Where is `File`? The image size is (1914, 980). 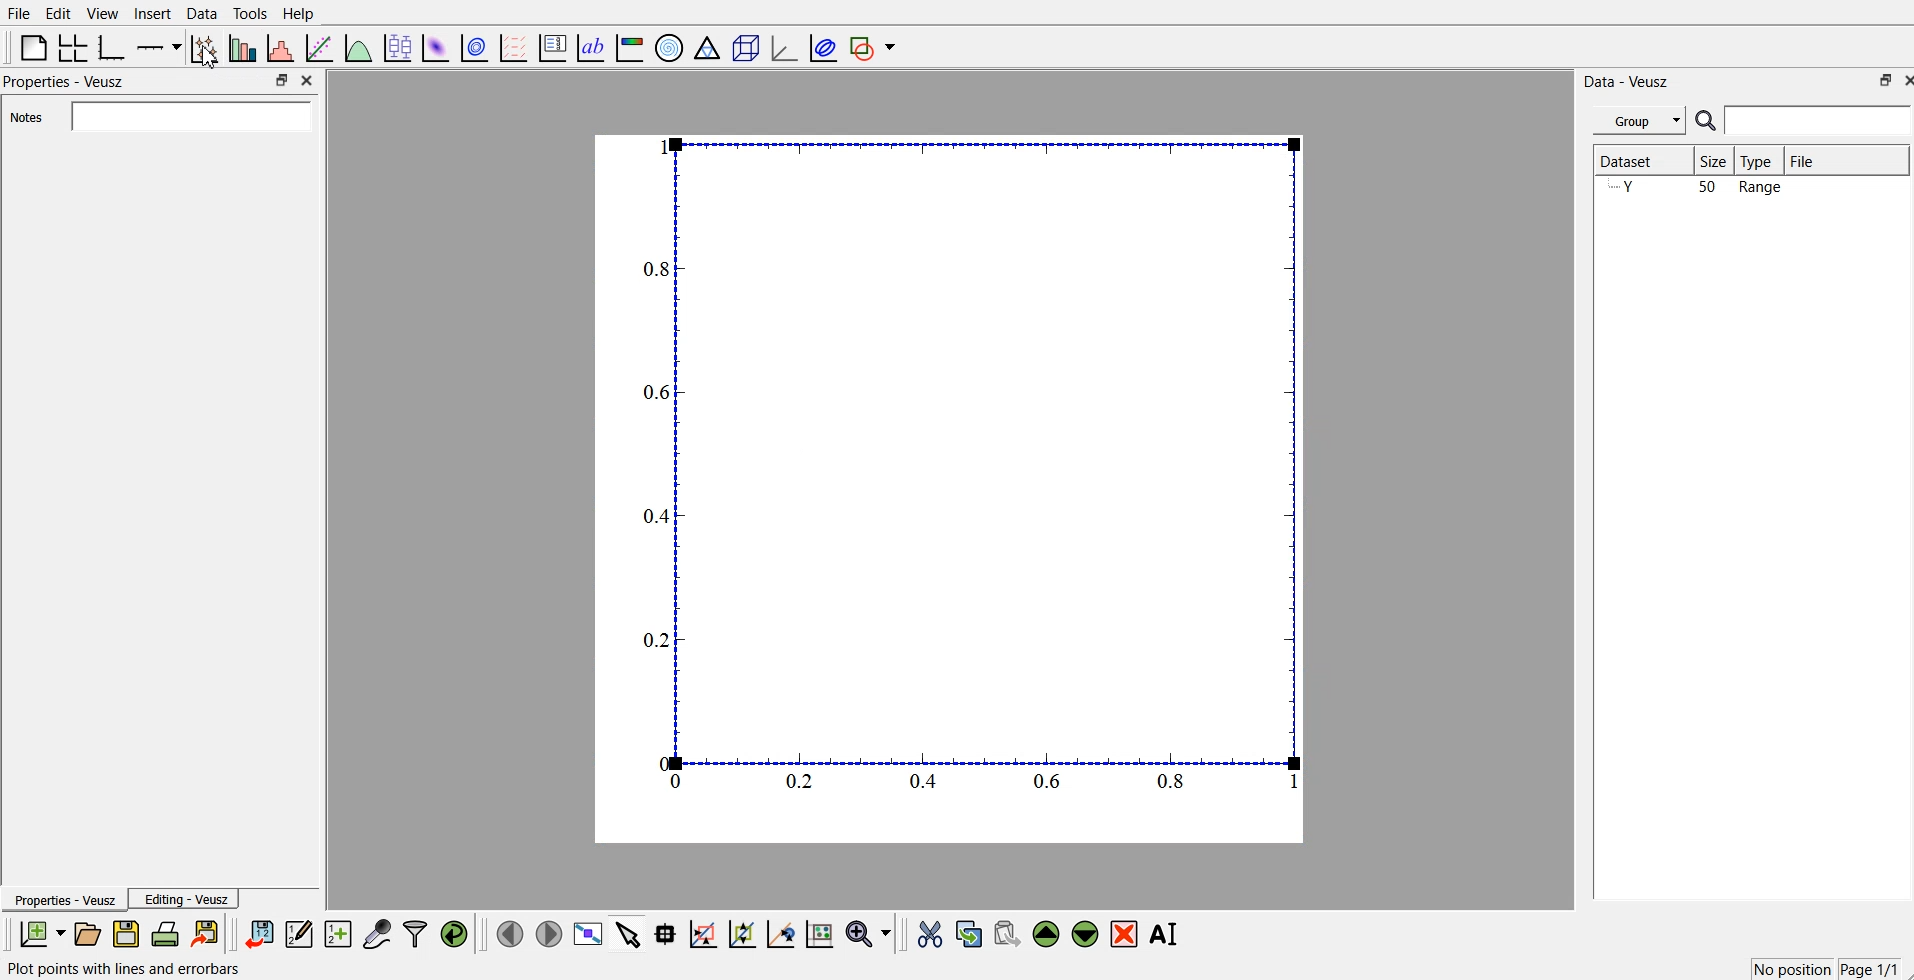 File is located at coordinates (1809, 158).